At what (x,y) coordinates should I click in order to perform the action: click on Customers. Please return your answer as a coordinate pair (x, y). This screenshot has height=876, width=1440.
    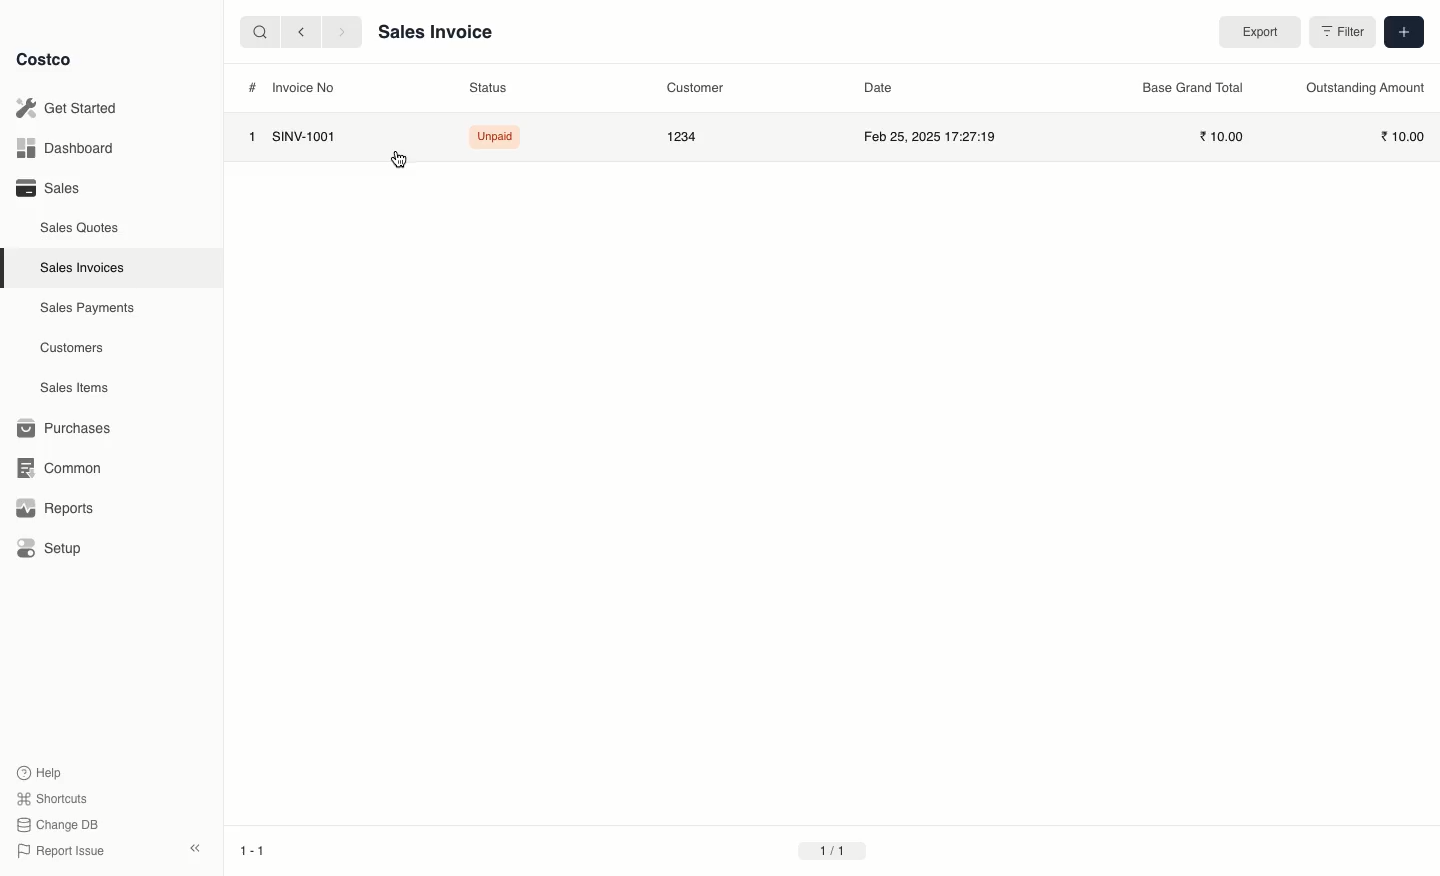
    Looking at the image, I should click on (70, 347).